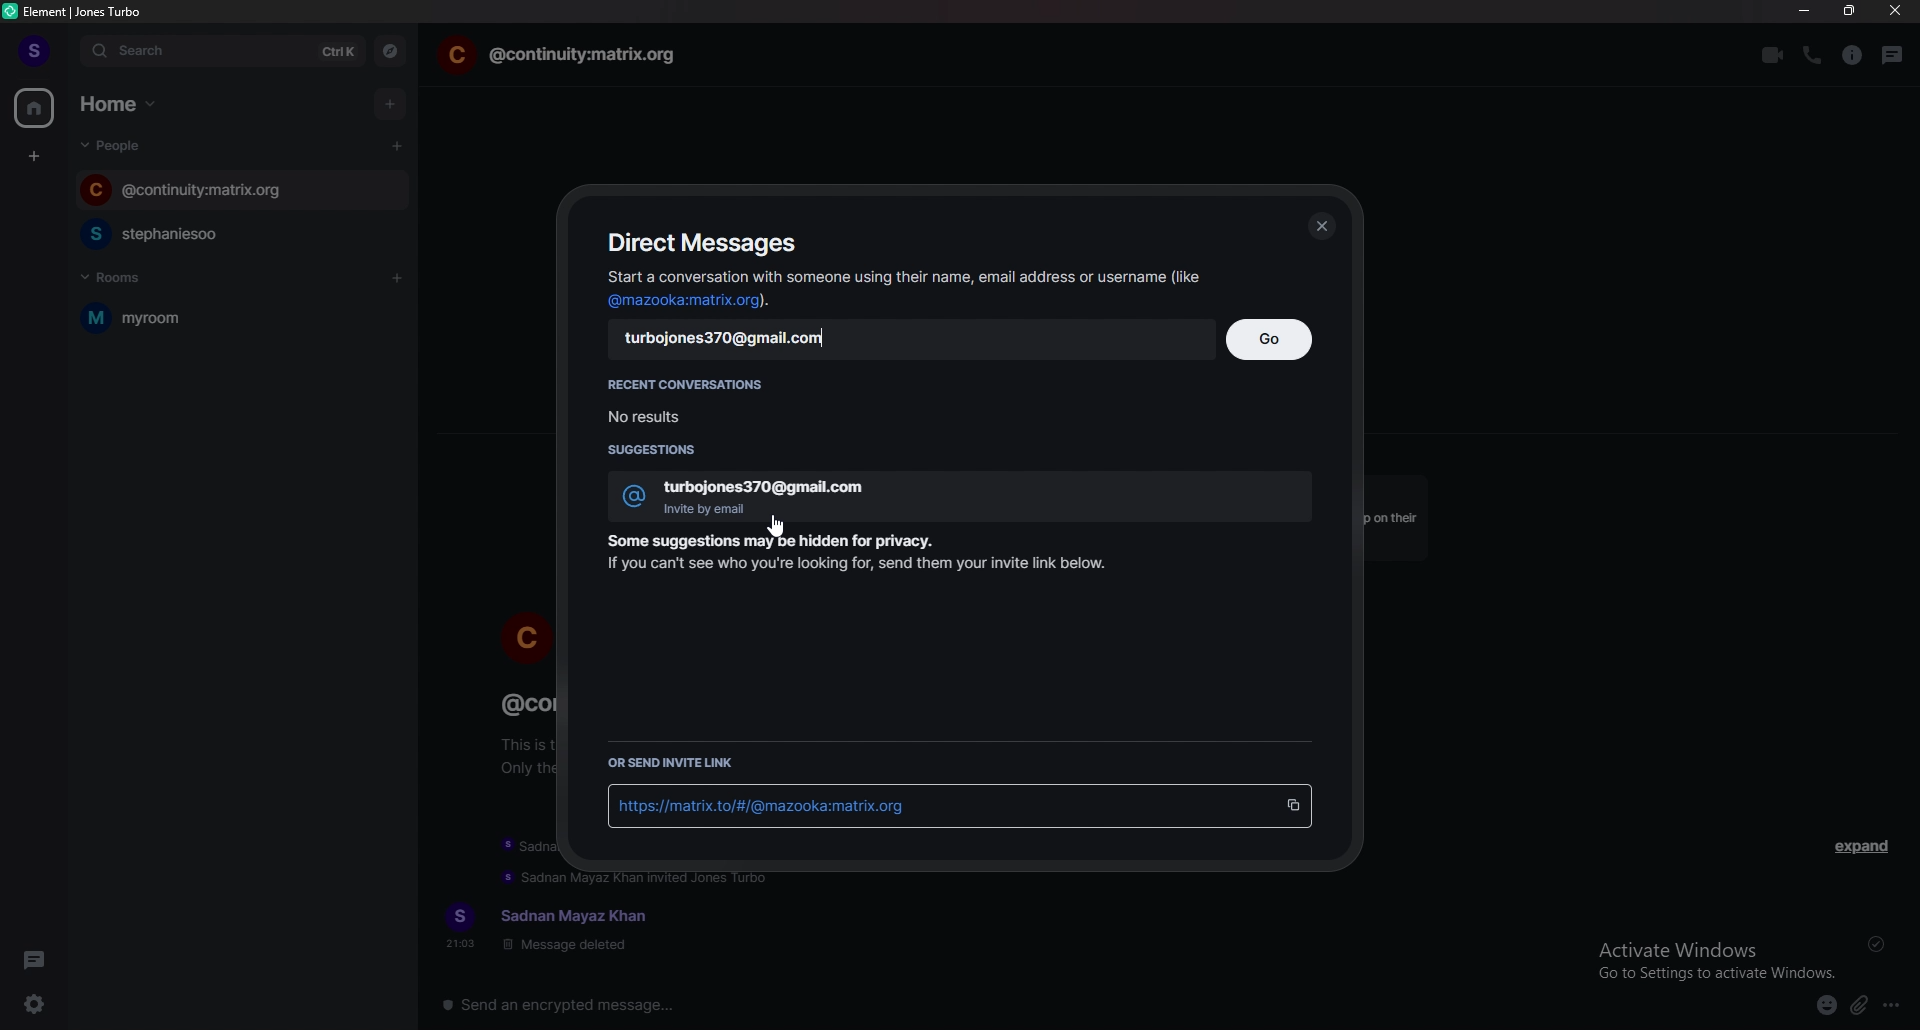  I want to click on explore rooms, so click(391, 51).